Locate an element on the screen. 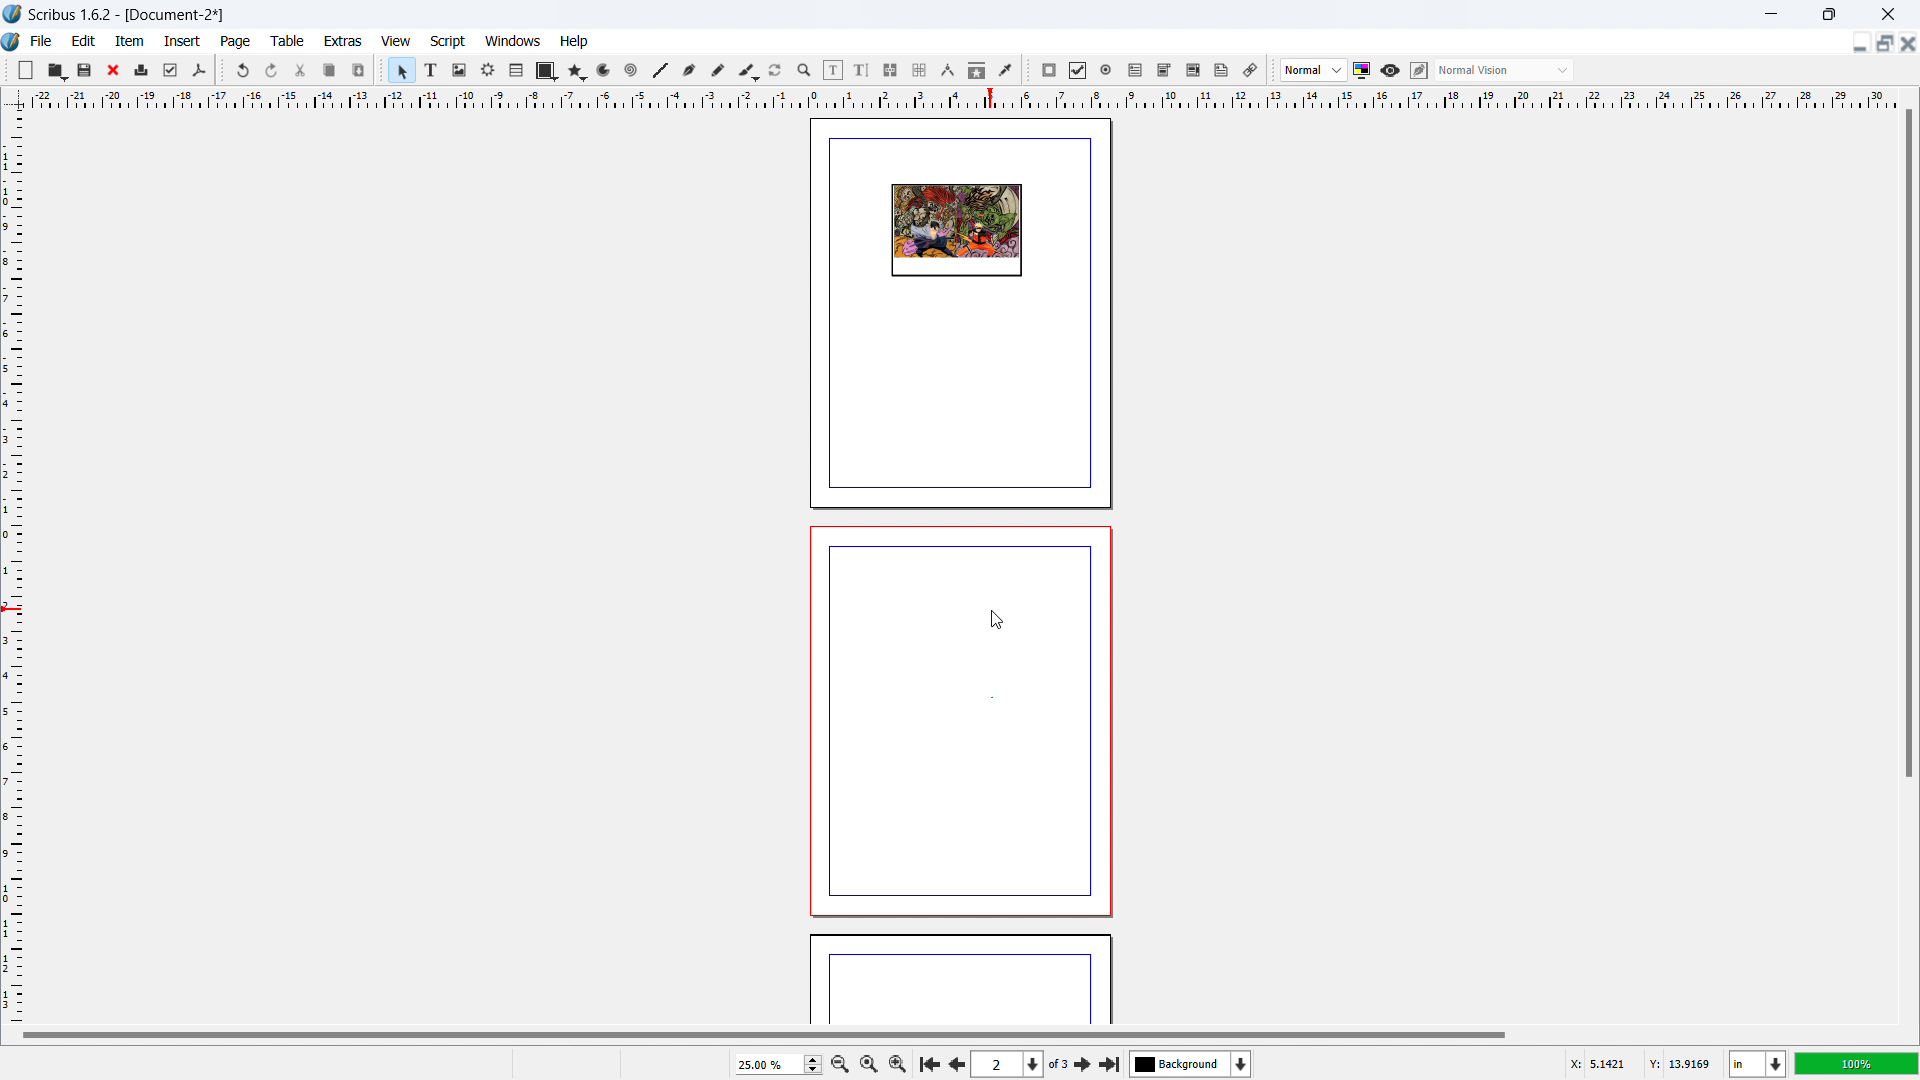 The height and width of the screenshot is (1080, 1920). save as pdf is located at coordinates (198, 71).